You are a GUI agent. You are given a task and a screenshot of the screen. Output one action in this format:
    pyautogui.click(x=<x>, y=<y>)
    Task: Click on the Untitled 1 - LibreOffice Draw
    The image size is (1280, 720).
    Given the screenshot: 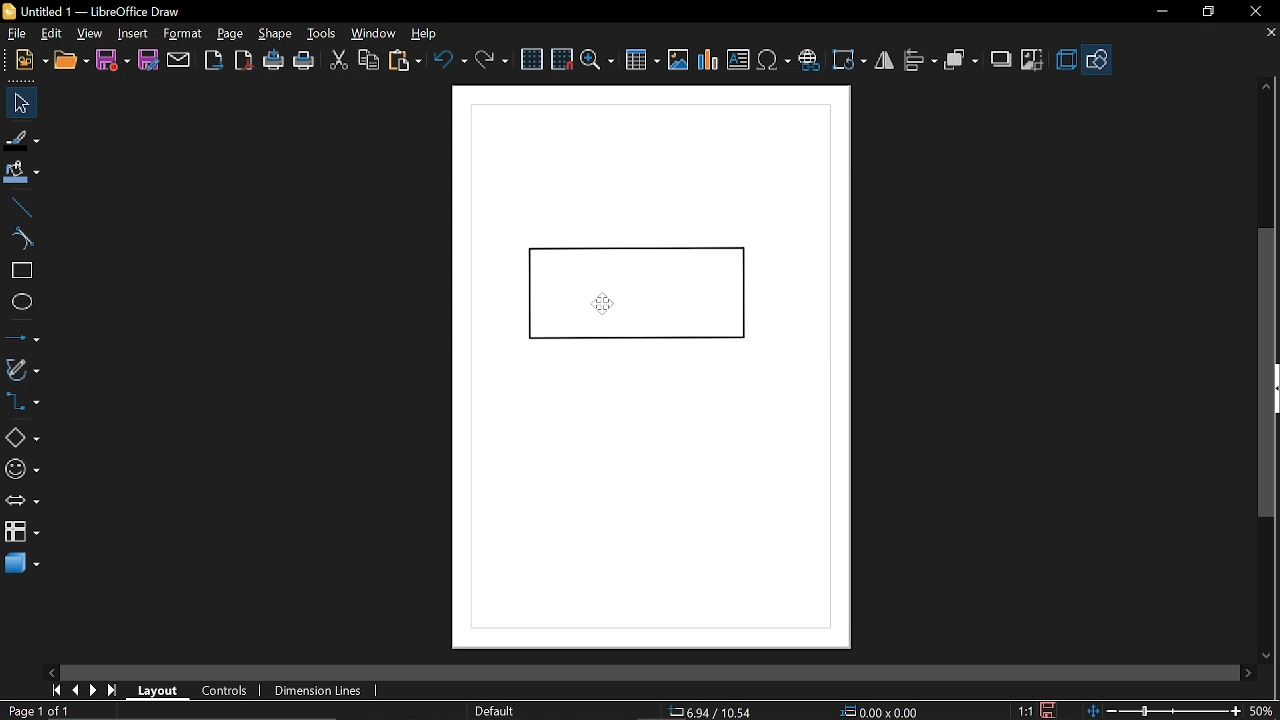 What is the action you would take?
    pyautogui.click(x=97, y=11)
    